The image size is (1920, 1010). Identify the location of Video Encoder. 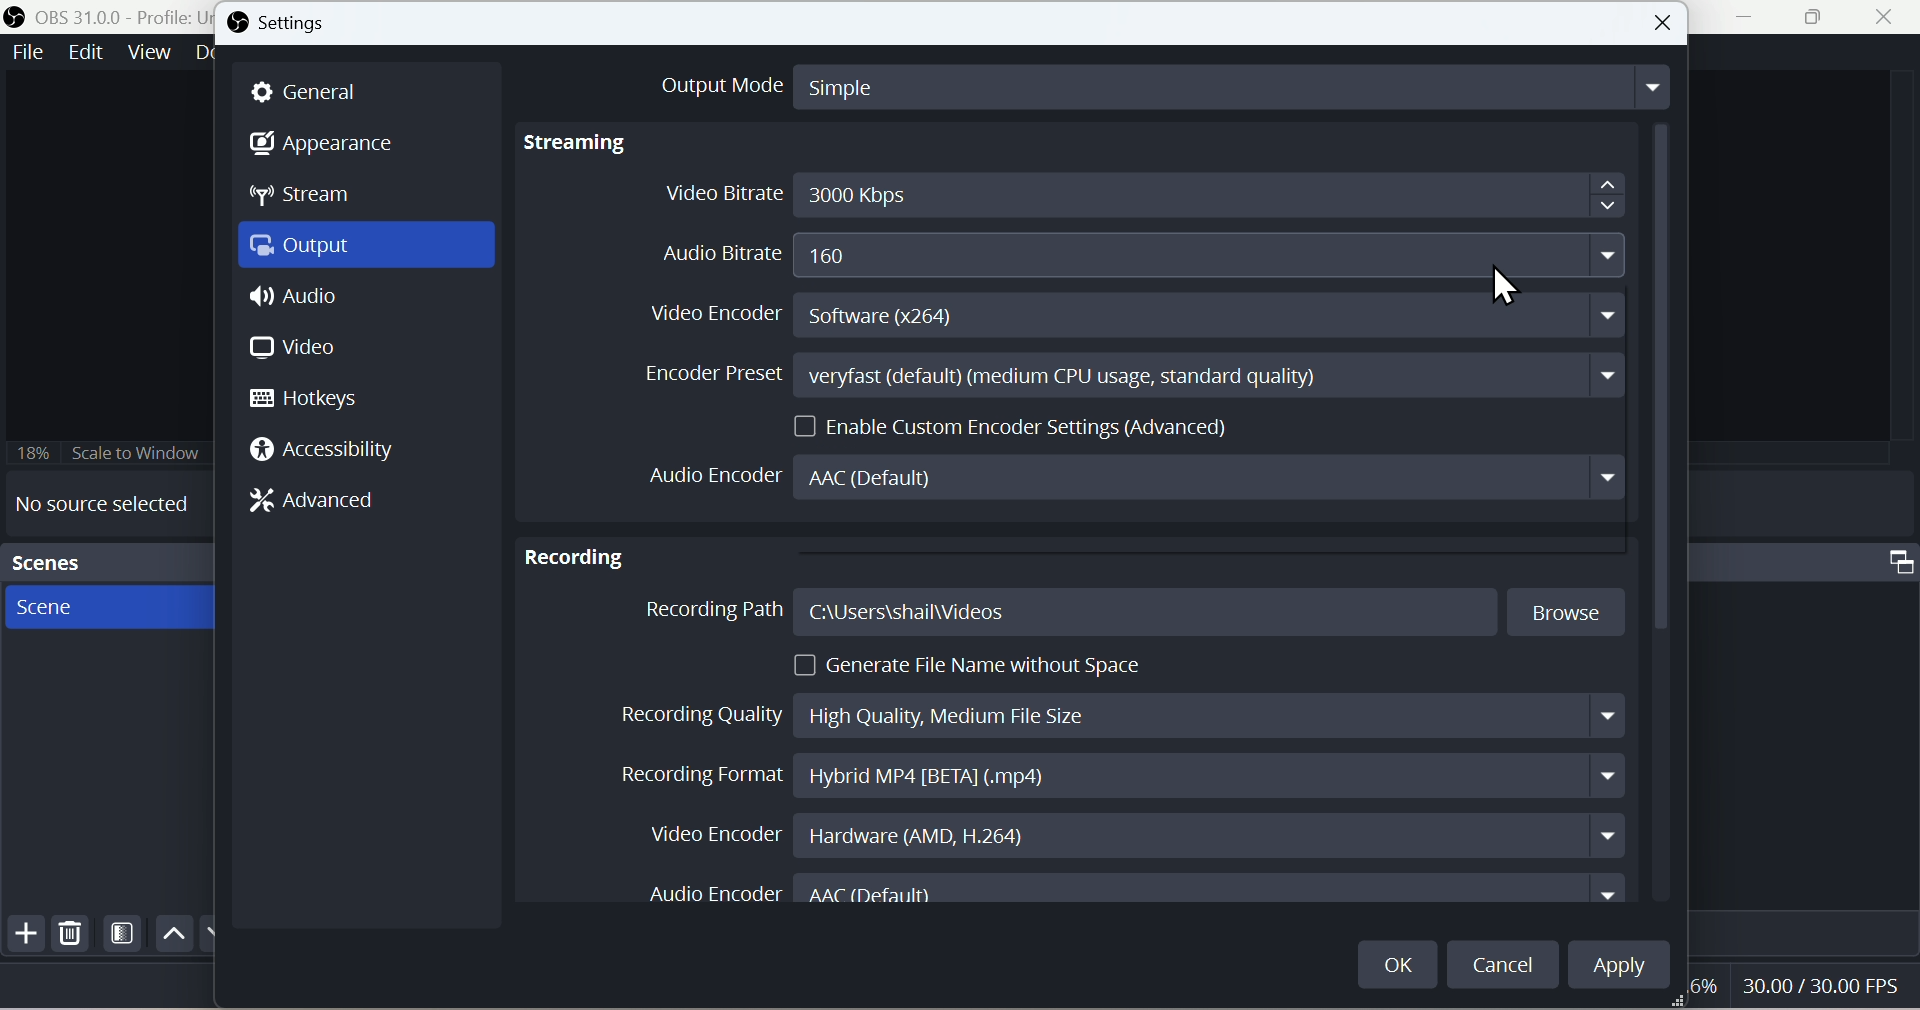
(1139, 317).